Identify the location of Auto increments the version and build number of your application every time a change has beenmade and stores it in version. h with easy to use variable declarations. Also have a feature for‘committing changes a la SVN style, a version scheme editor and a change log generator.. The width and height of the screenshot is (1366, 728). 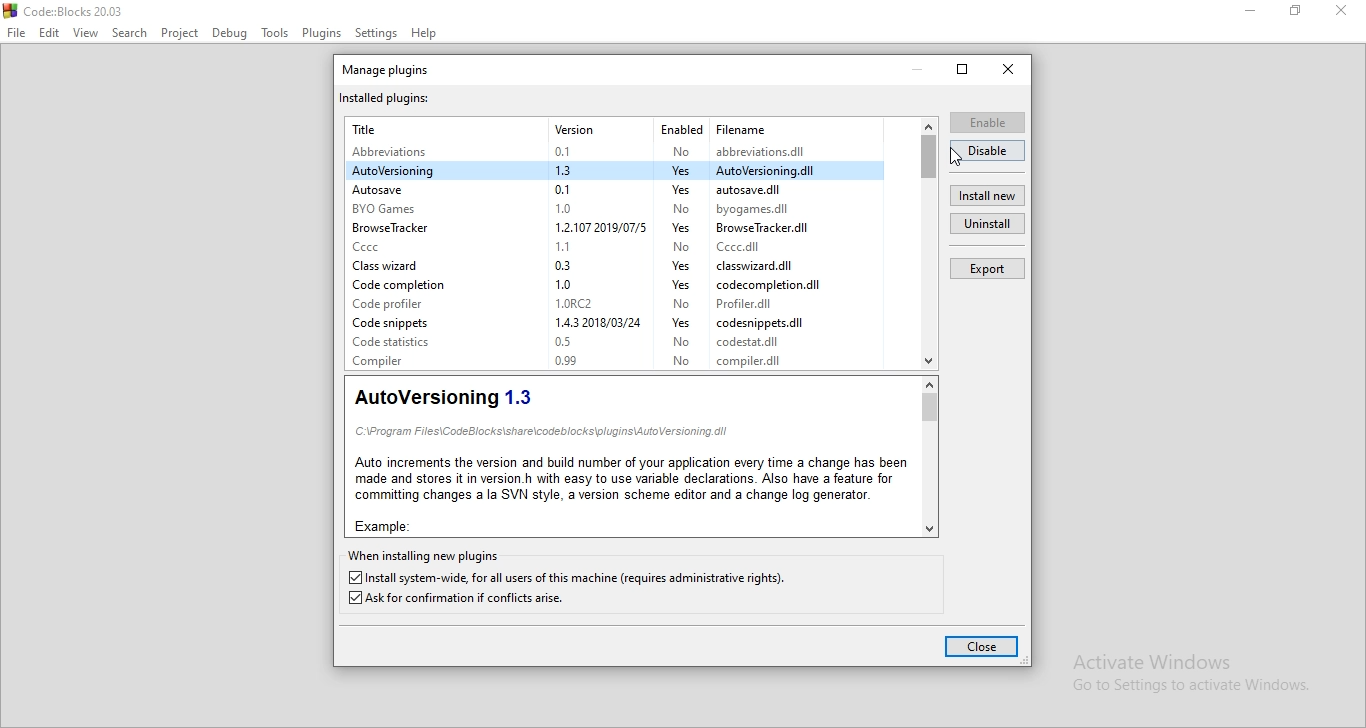
(628, 479).